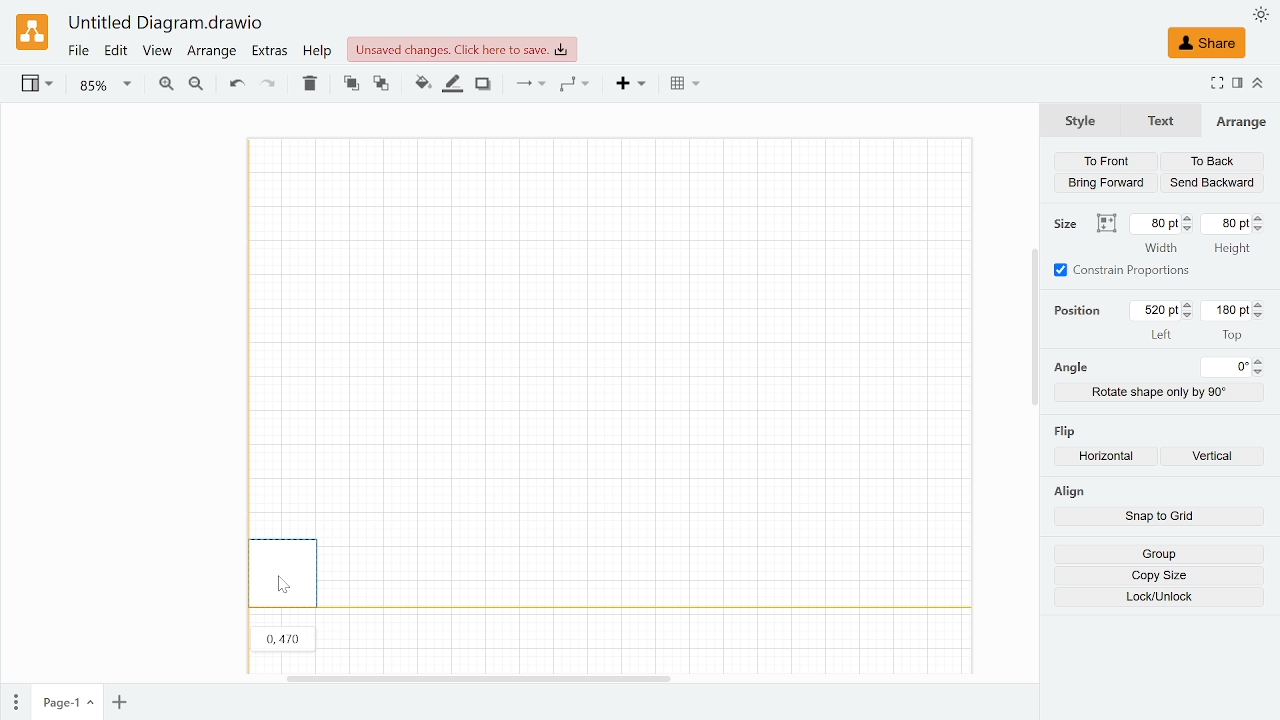 The height and width of the screenshot is (720, 1280). Describe the element at coordinates (1260, 304) in the screenshot. I see `Increase top` at that location.